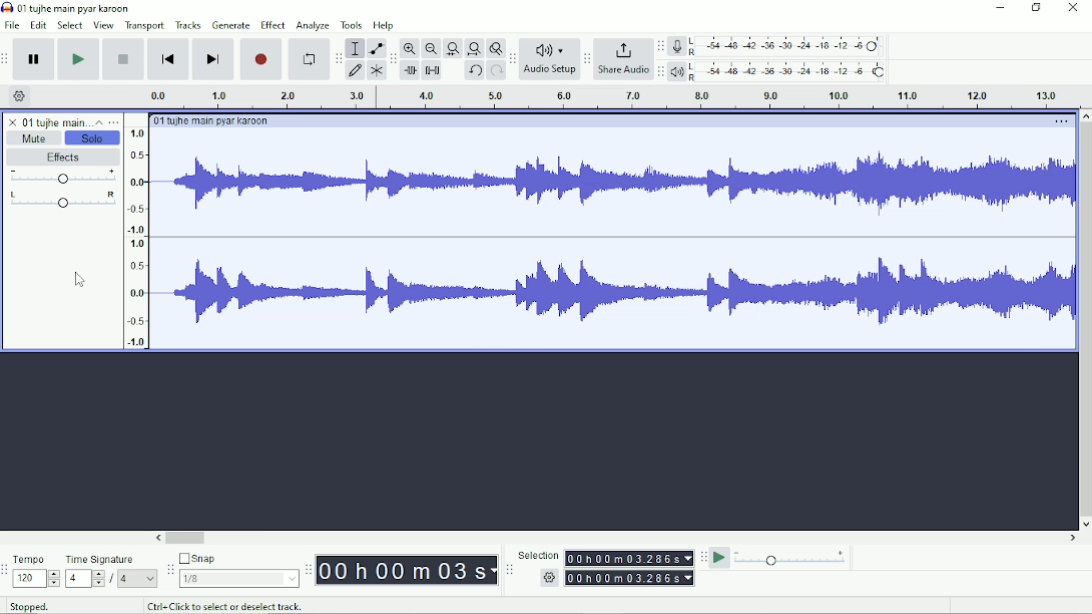 The width and height of the screenshot is (1092, 614). Describe the element at coordinates (339, 58) in the screenshot. I see `Audacity tools toolbar` at that location.